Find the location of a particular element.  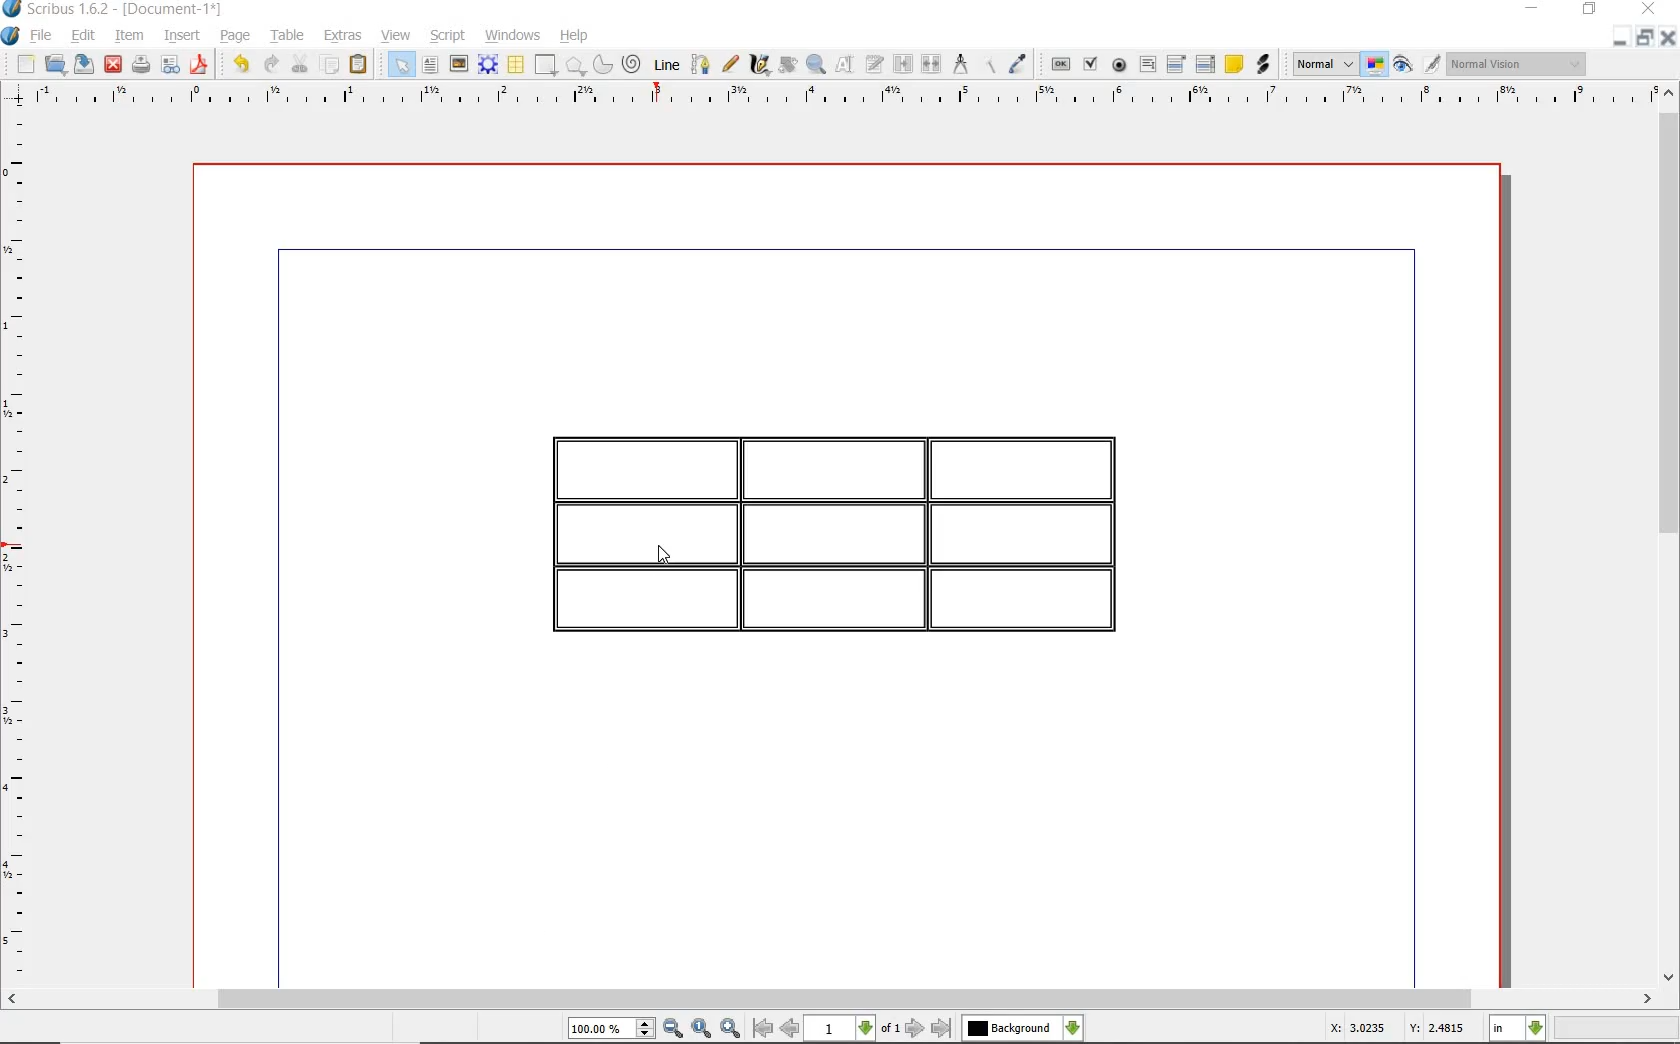

pdf push button is located at coordinates (1061, 65).